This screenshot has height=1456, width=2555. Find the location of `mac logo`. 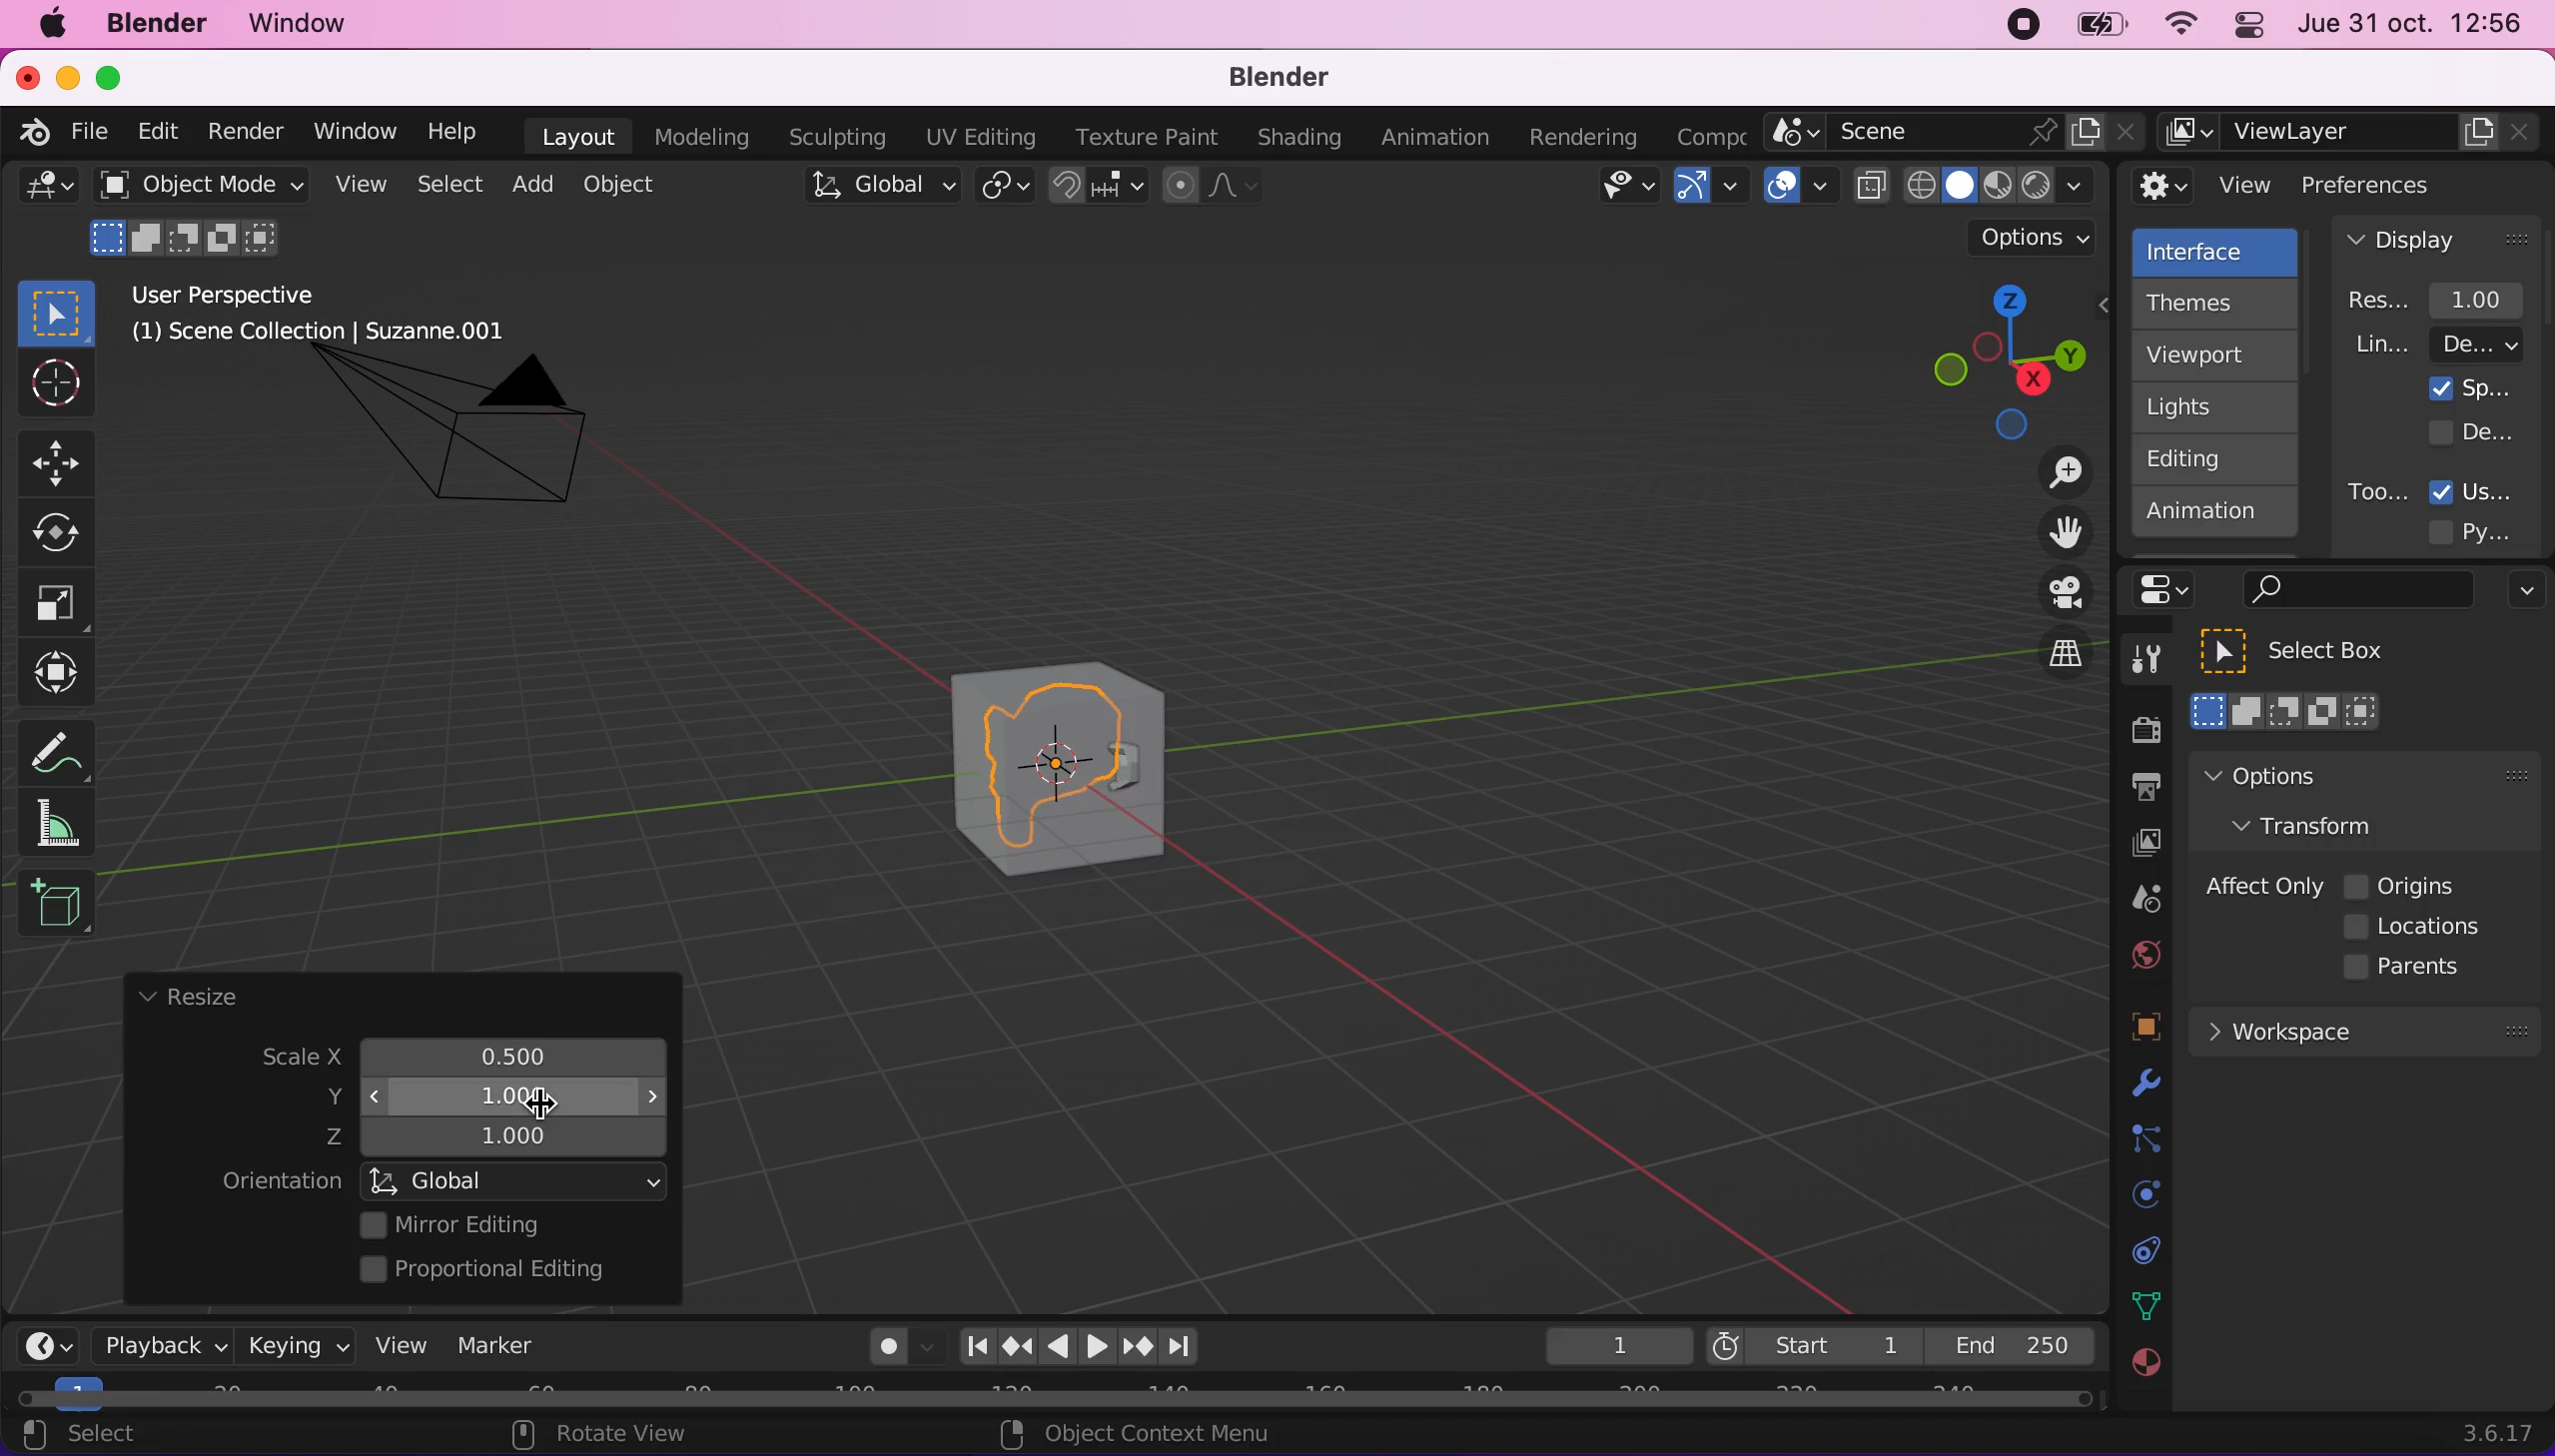

mac logo is located at coordinates (51, 26).